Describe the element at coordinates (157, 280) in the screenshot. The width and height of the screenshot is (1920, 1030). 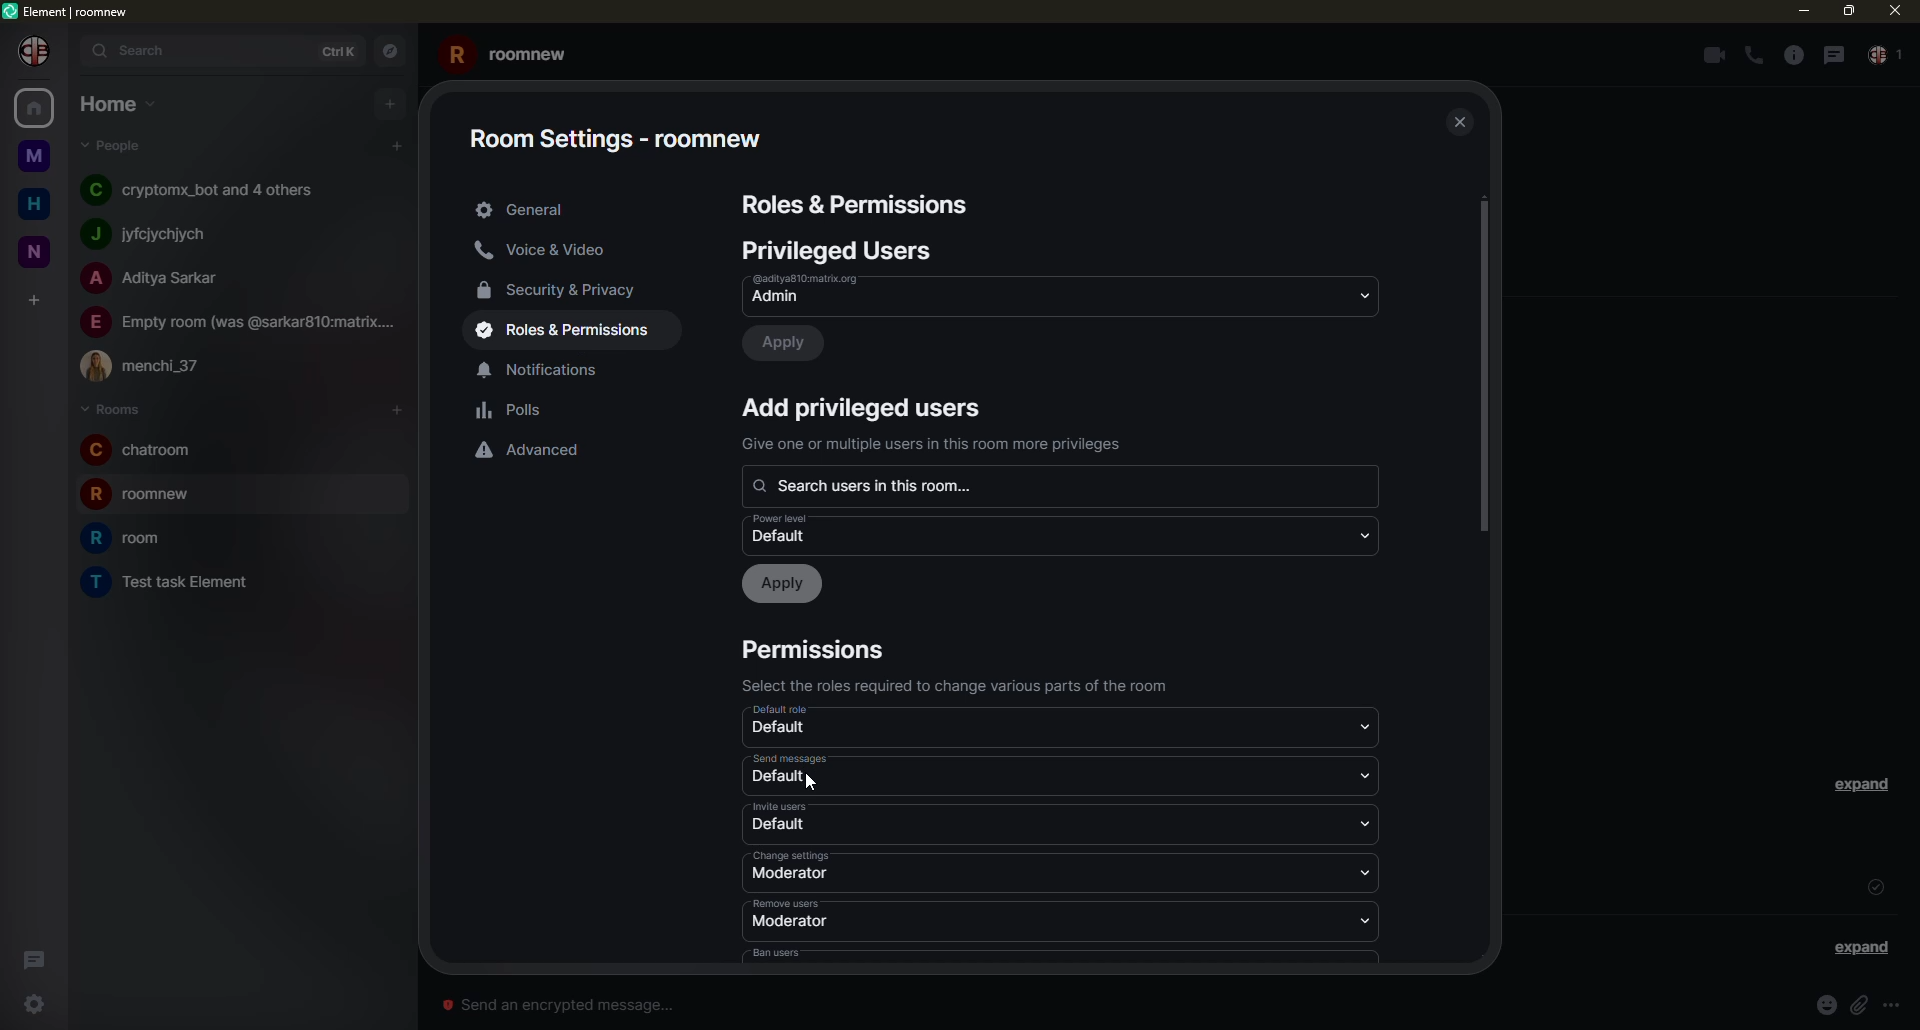
I see `people` at that location.